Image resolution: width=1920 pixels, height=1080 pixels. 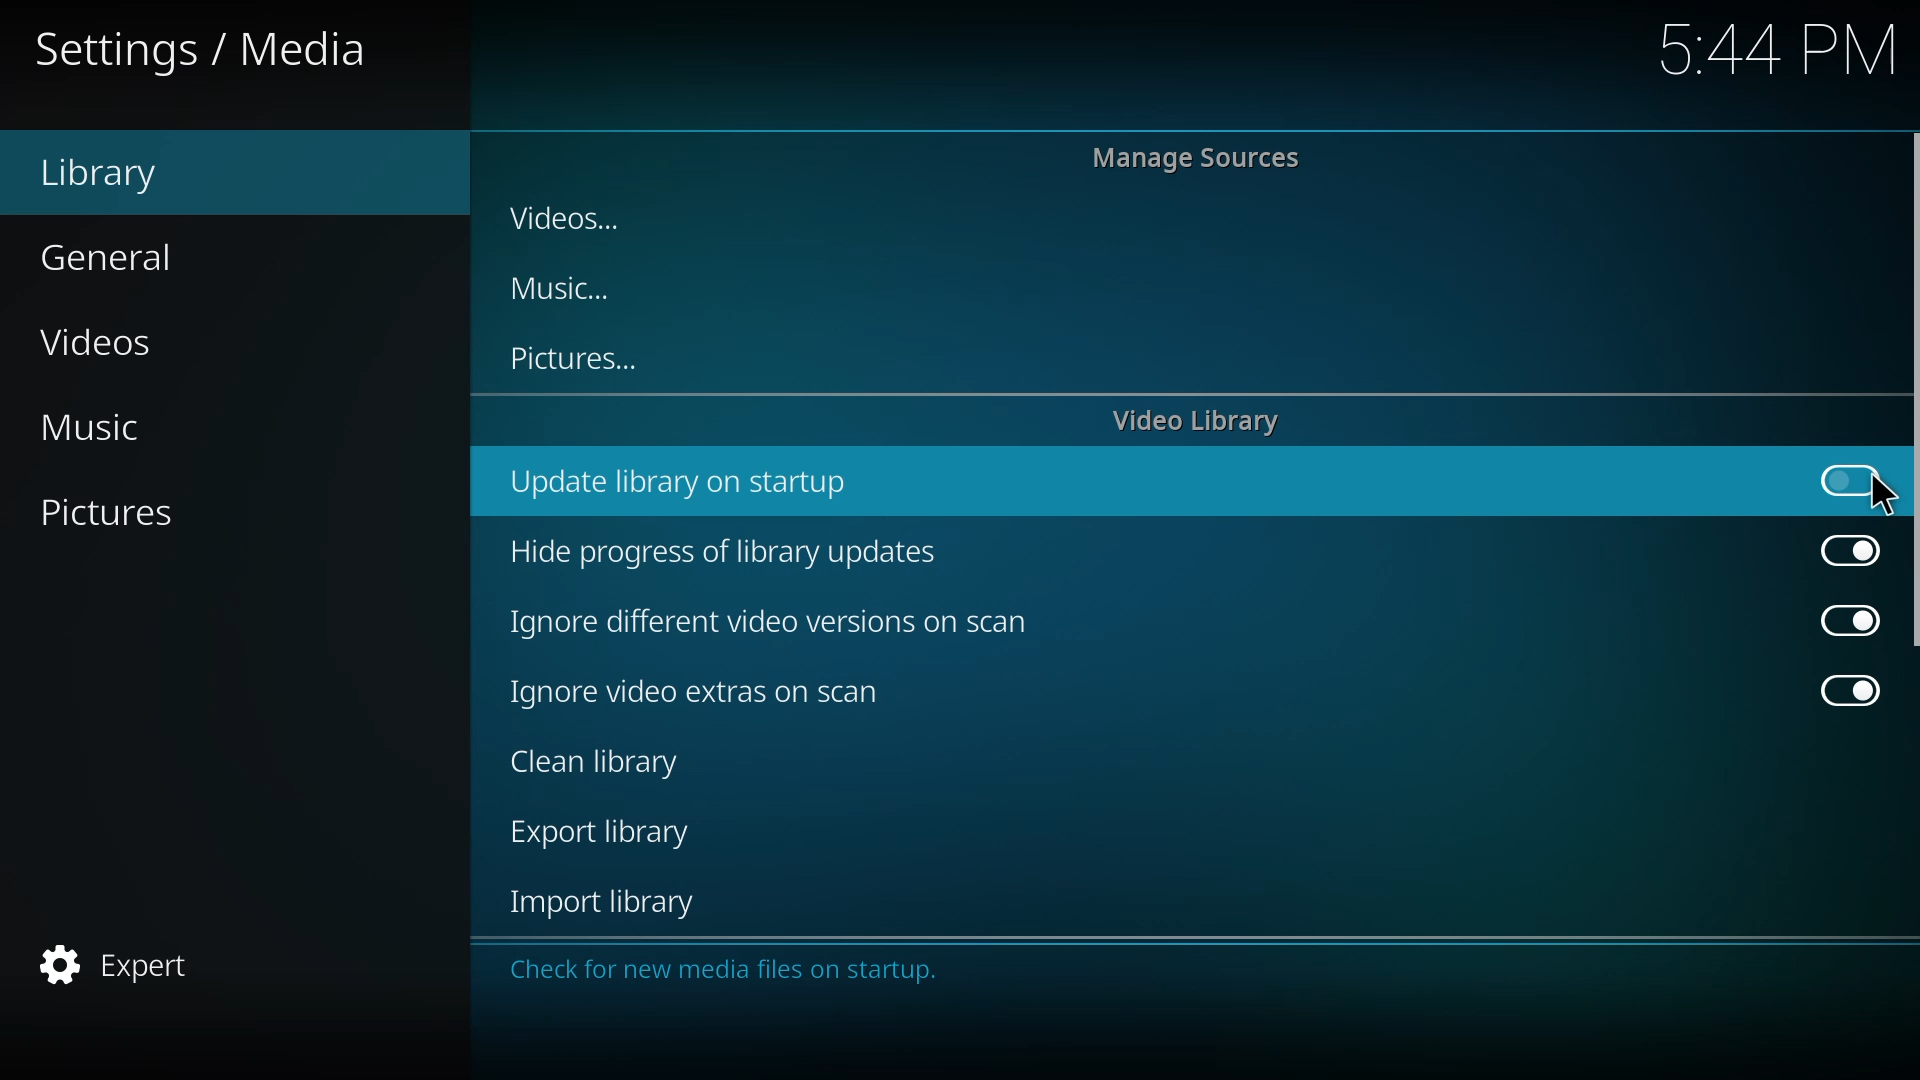 What do you see at coordinates (782, 620) in the screenshot?
I see `ignore different video versions on scan` at bounding box center [782, 620].